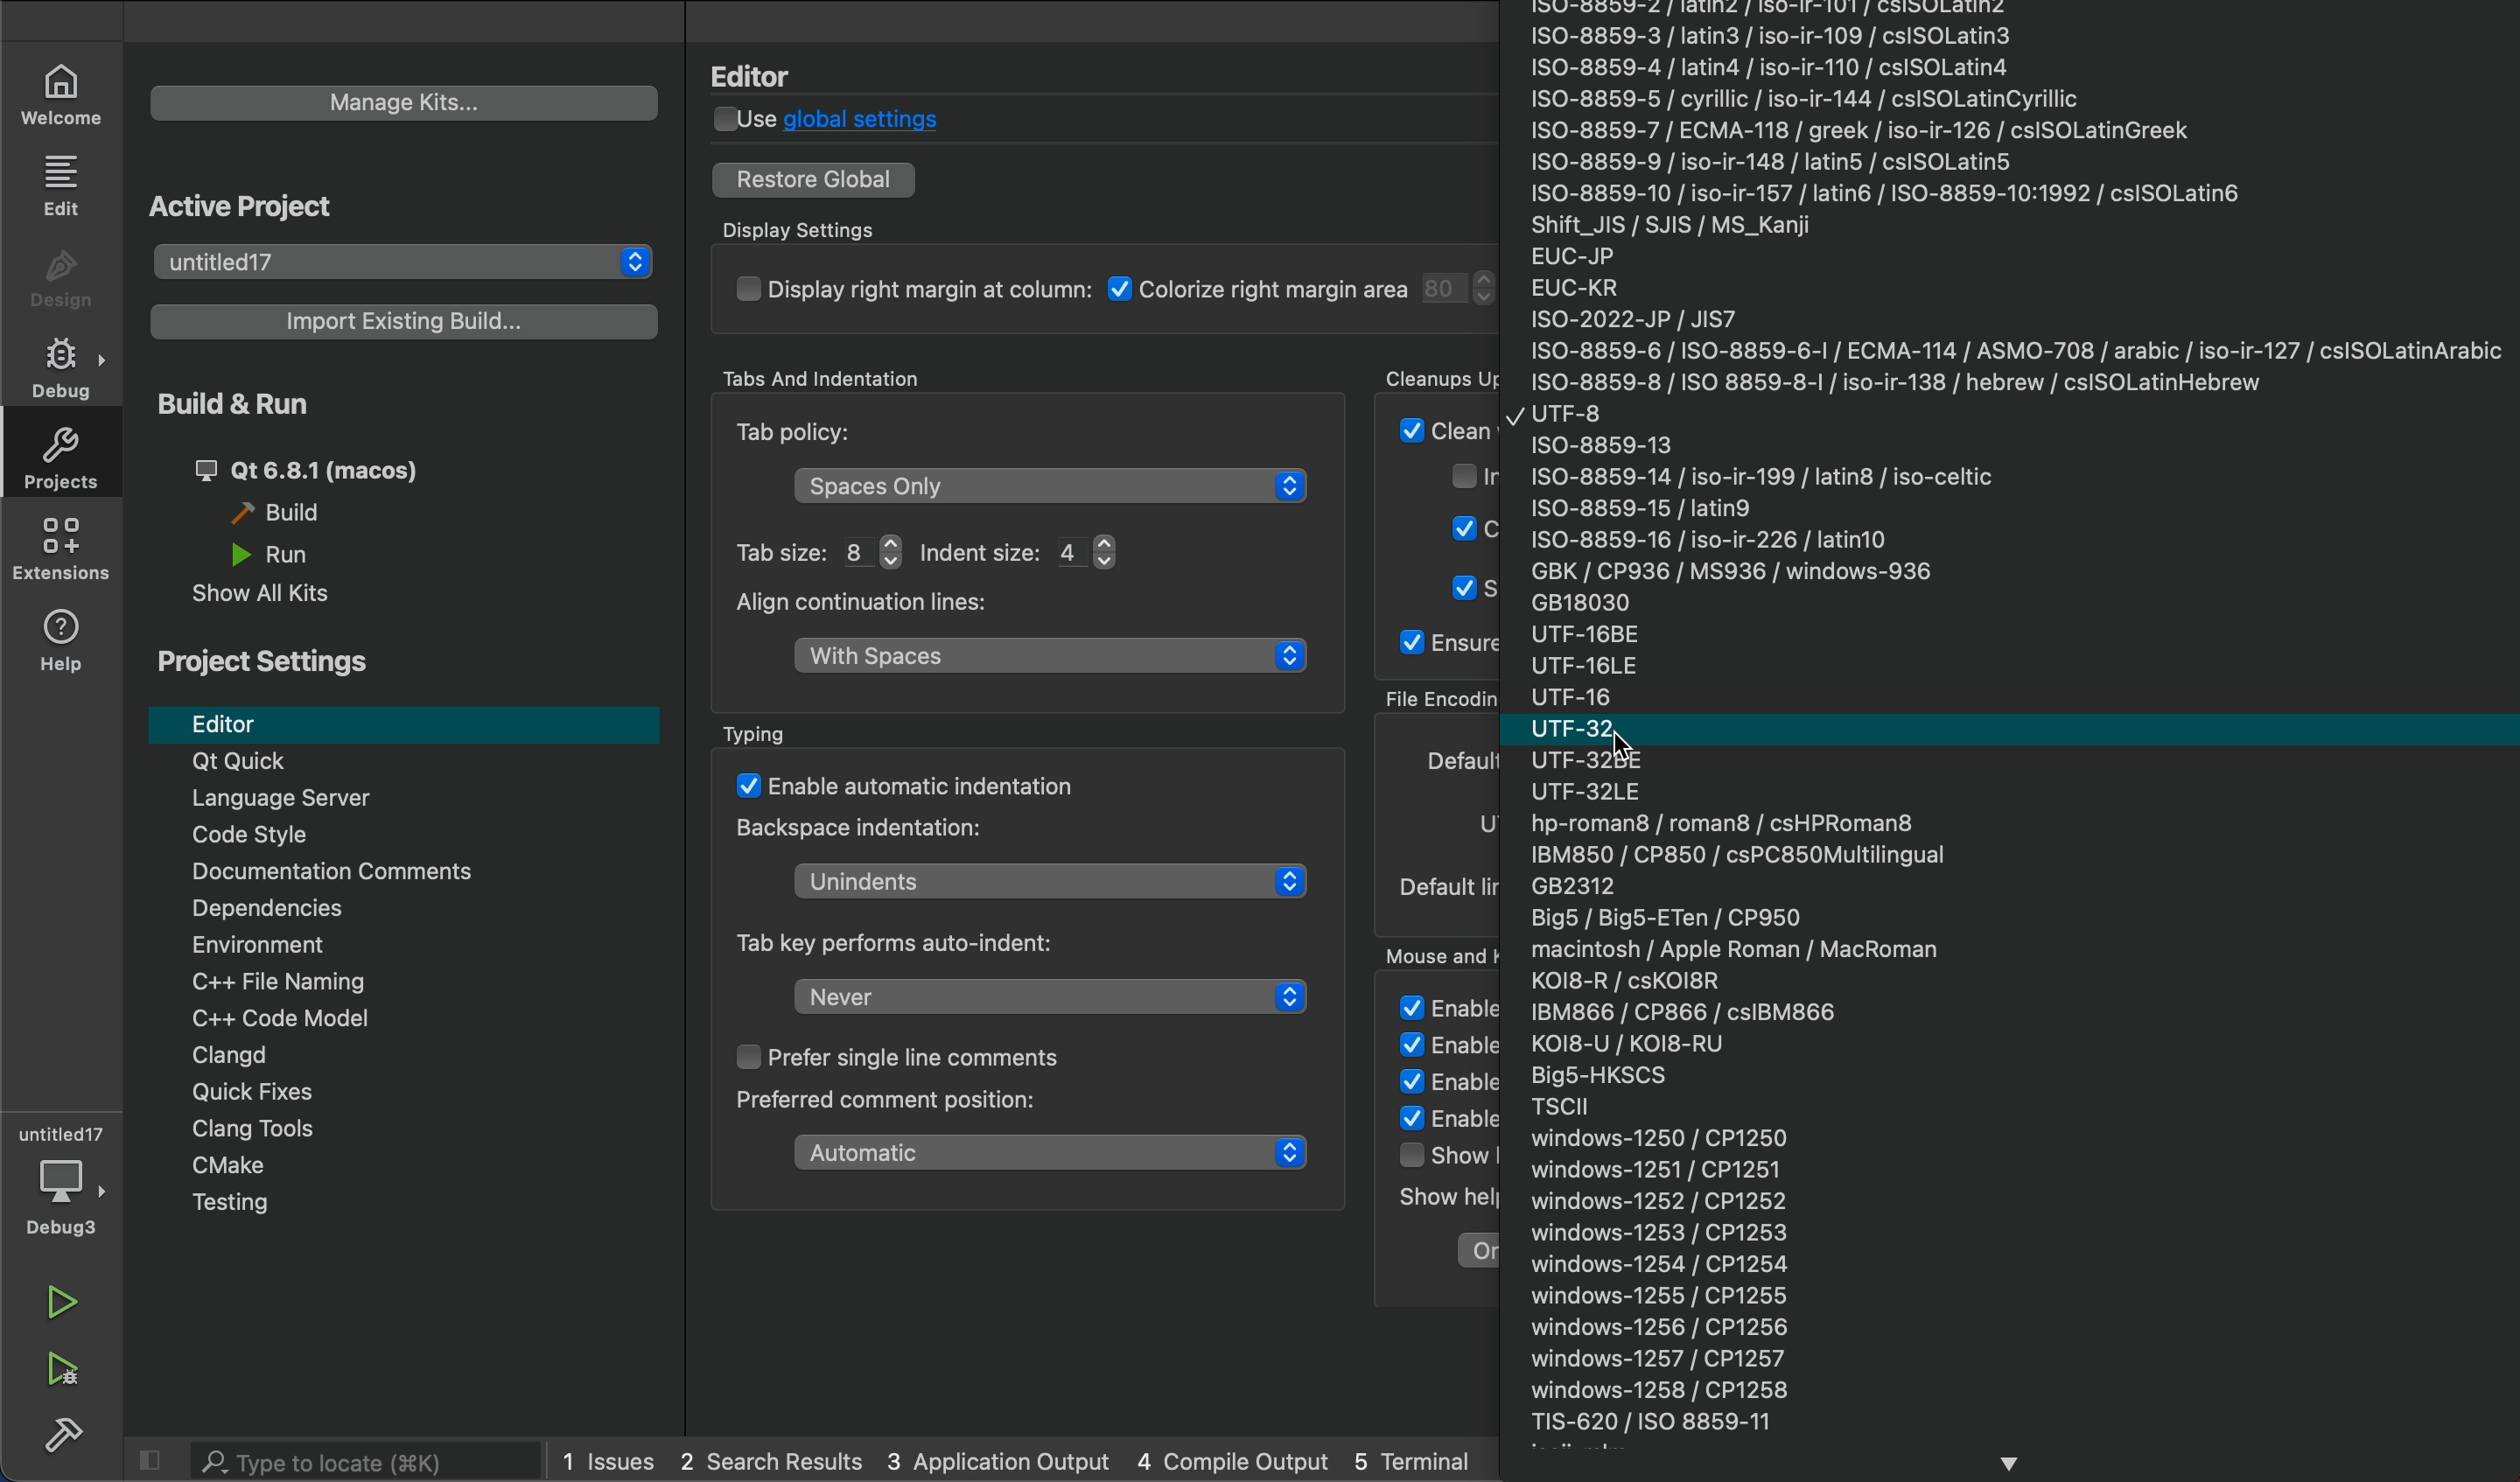  Describe the element at coordinates (918, 943) in the screenshot. I see `Tab key perform auto-indent` at that location.